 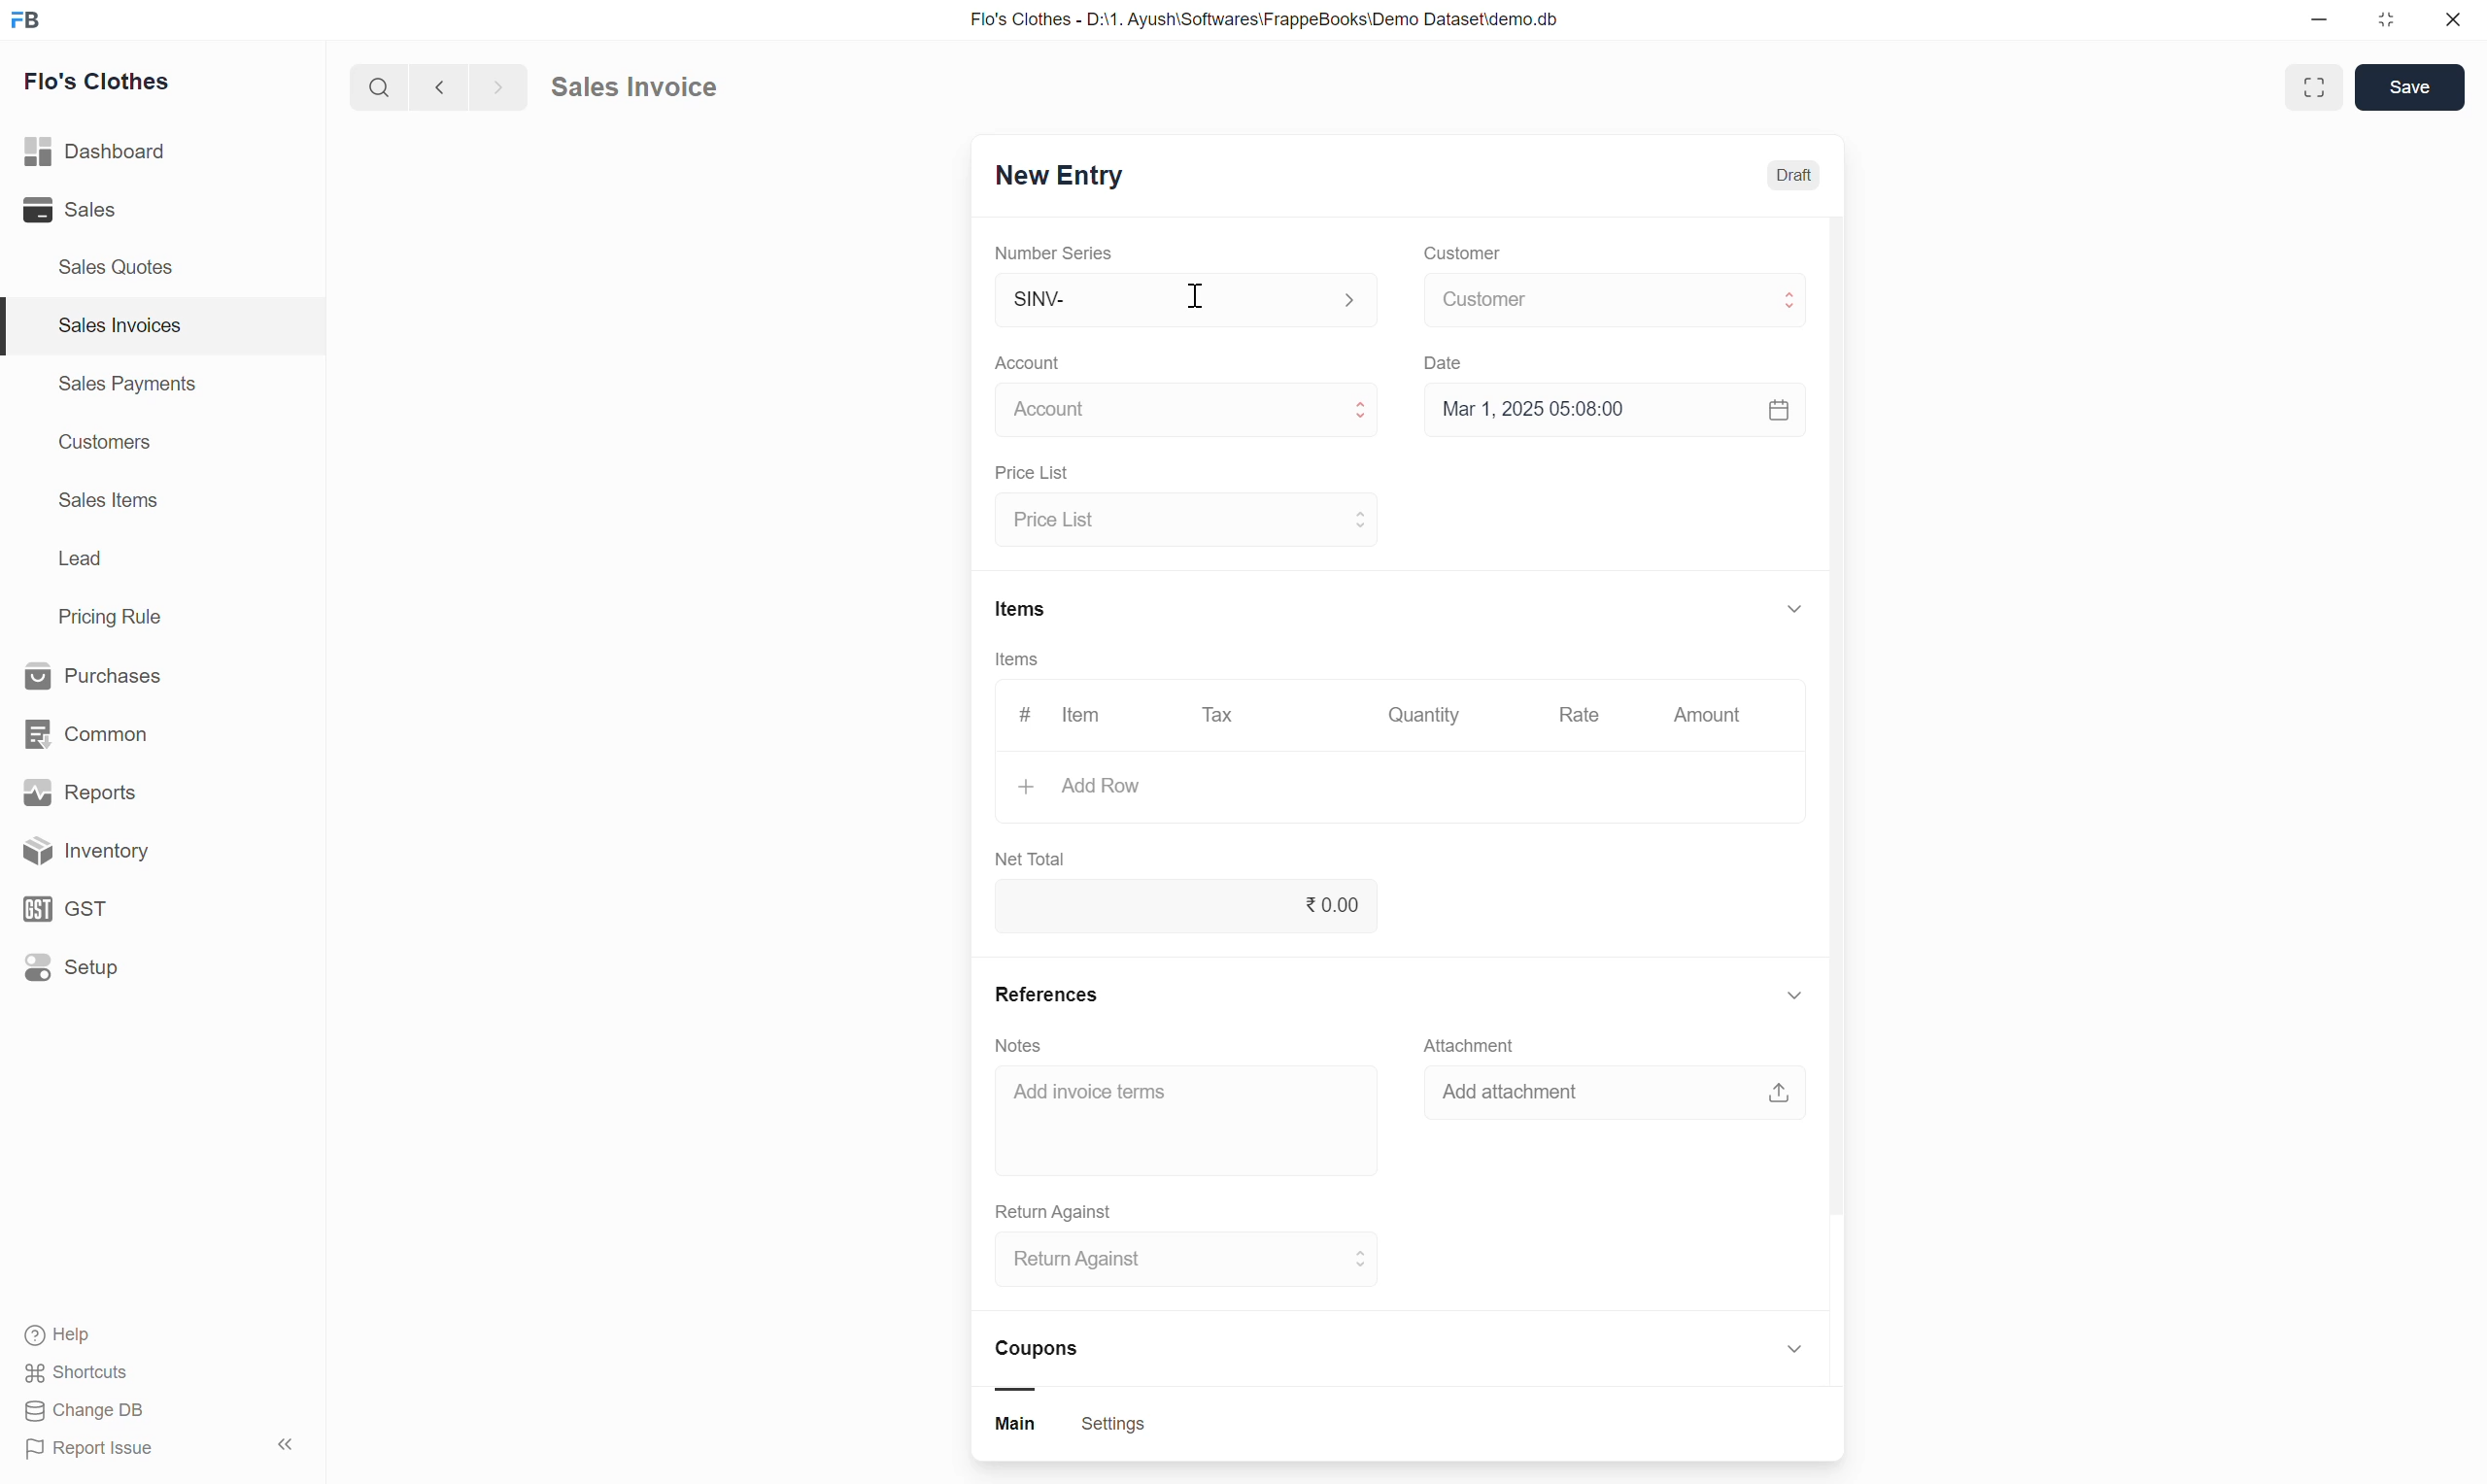 I want to click on Lead, so click(x=80, y=561).